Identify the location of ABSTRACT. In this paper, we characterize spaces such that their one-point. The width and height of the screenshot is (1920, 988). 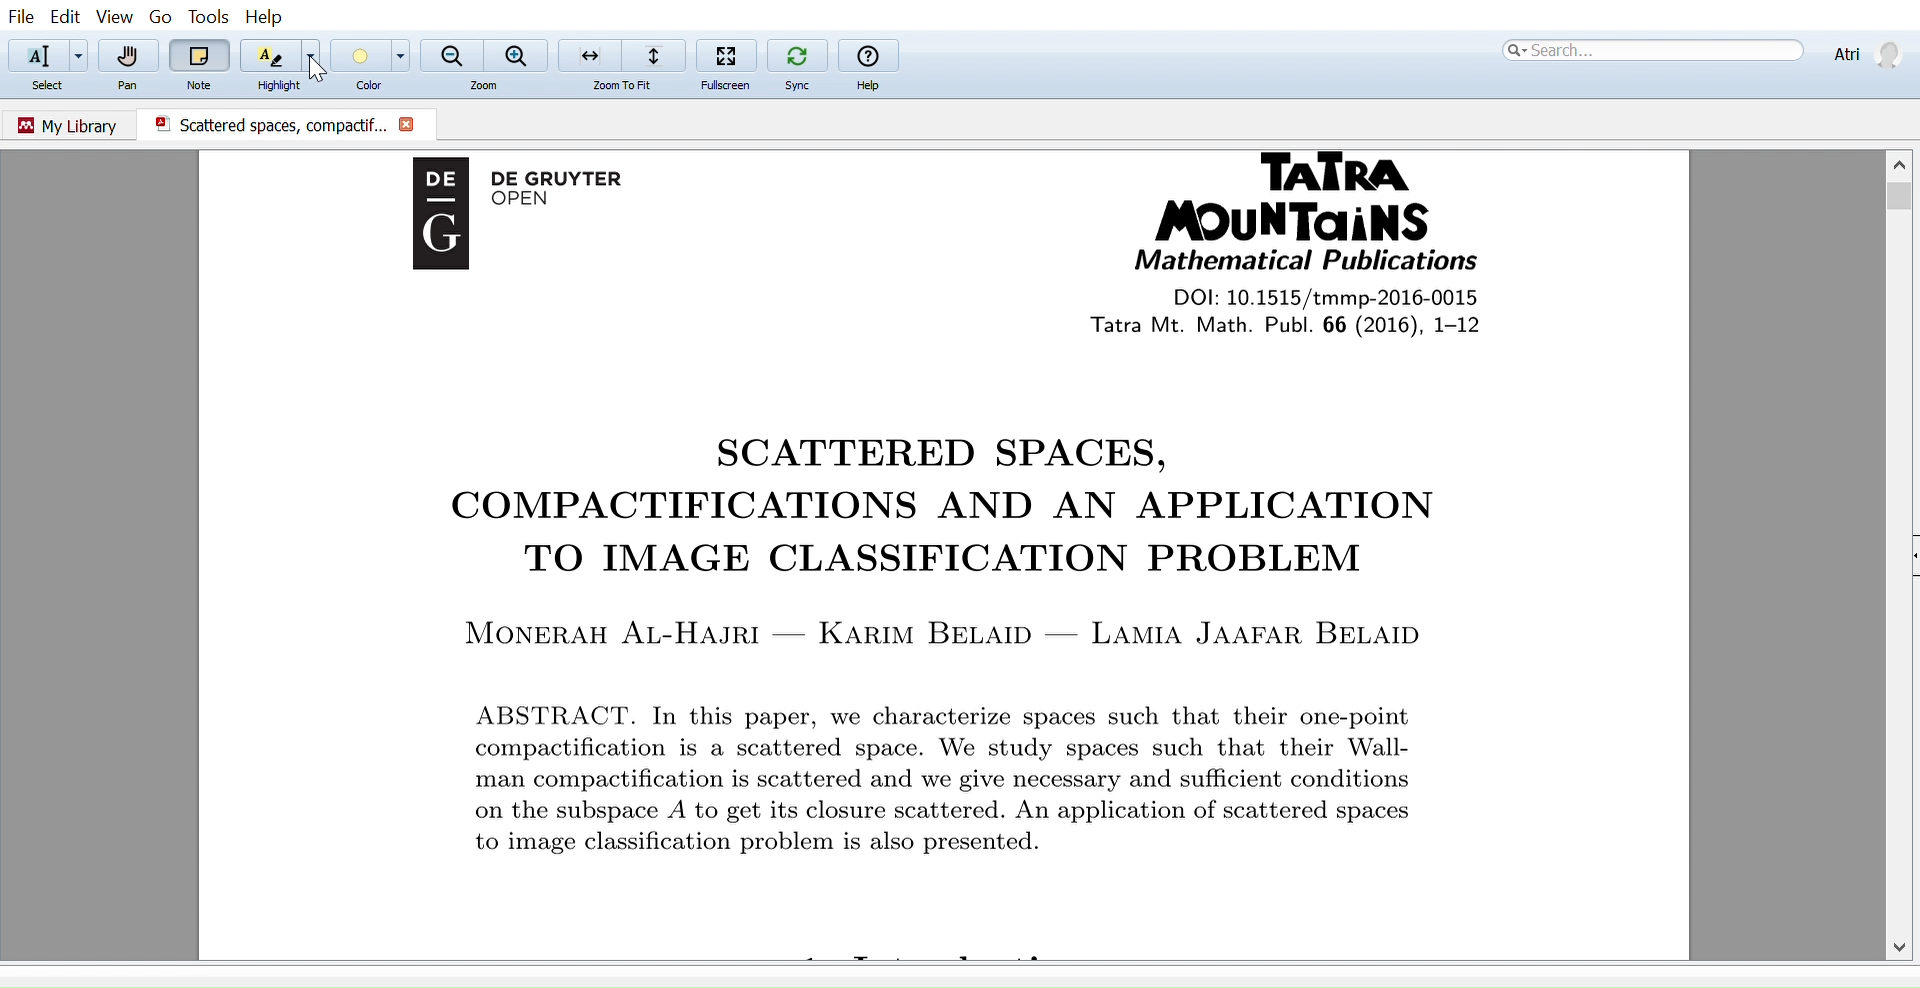
(979, 711).